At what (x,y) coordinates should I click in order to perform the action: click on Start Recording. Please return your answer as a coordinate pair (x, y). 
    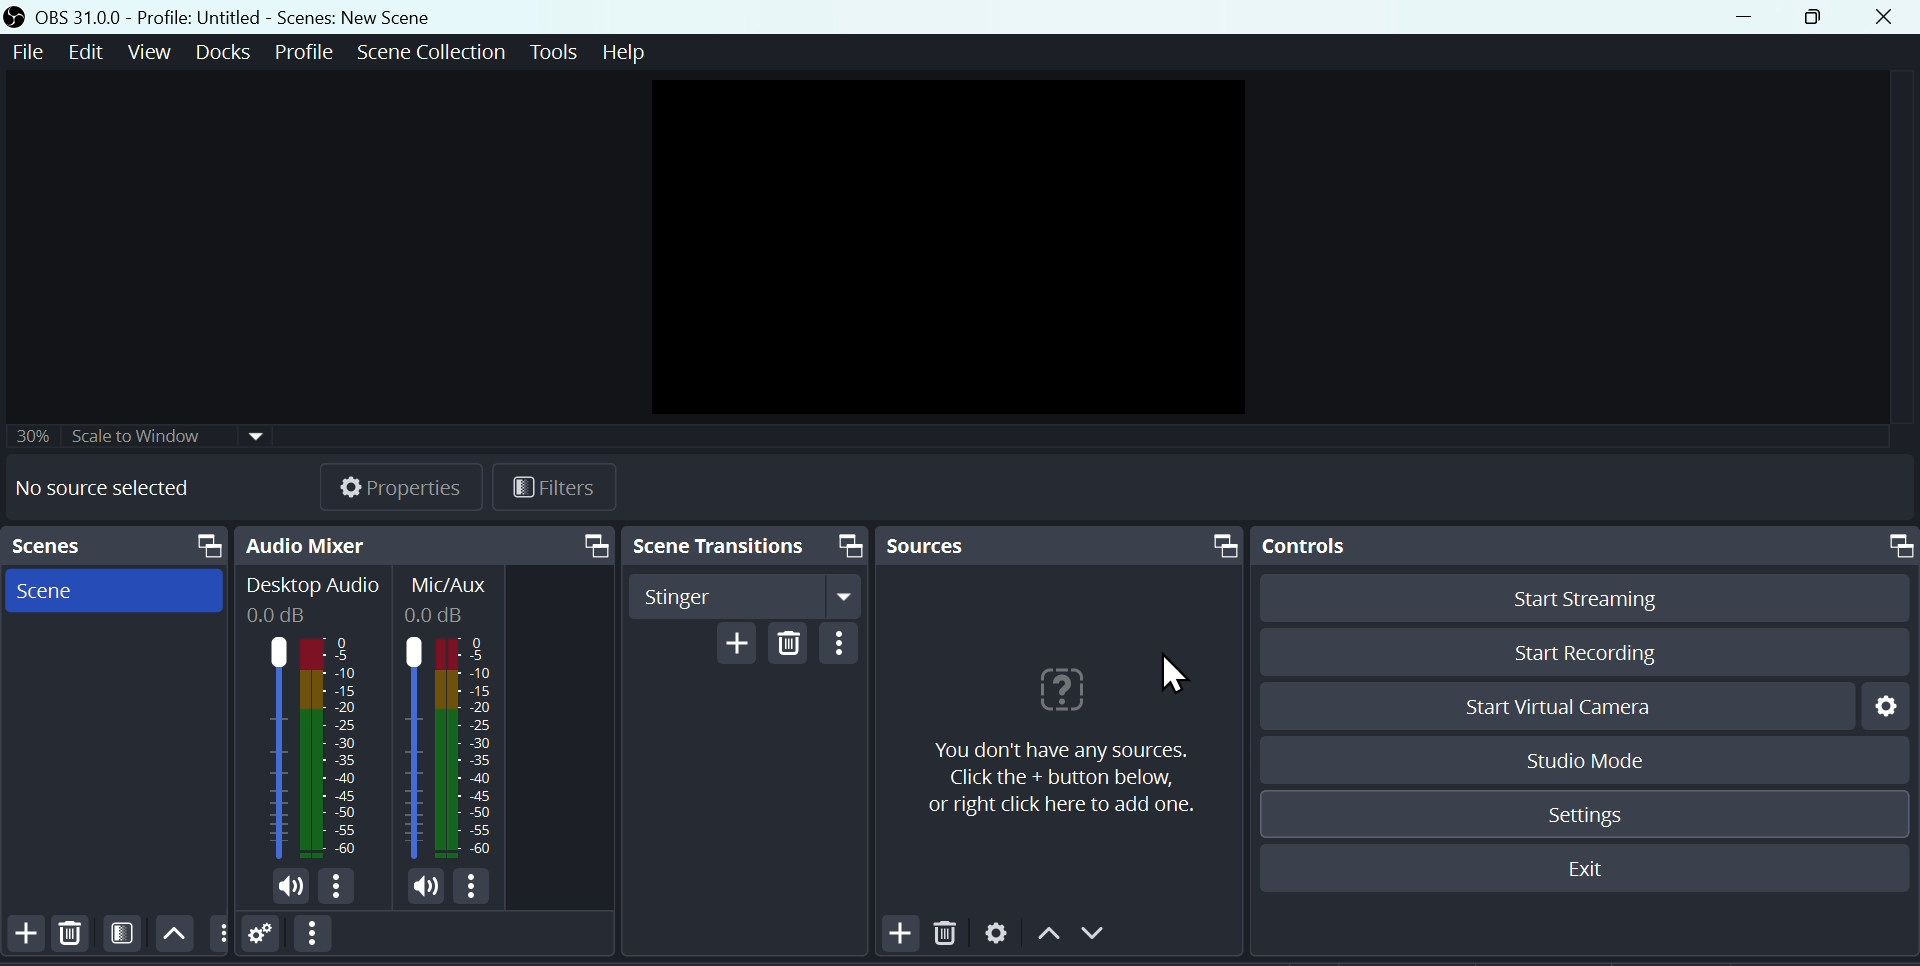
    Looking at the image, I should click on (1637, 655).